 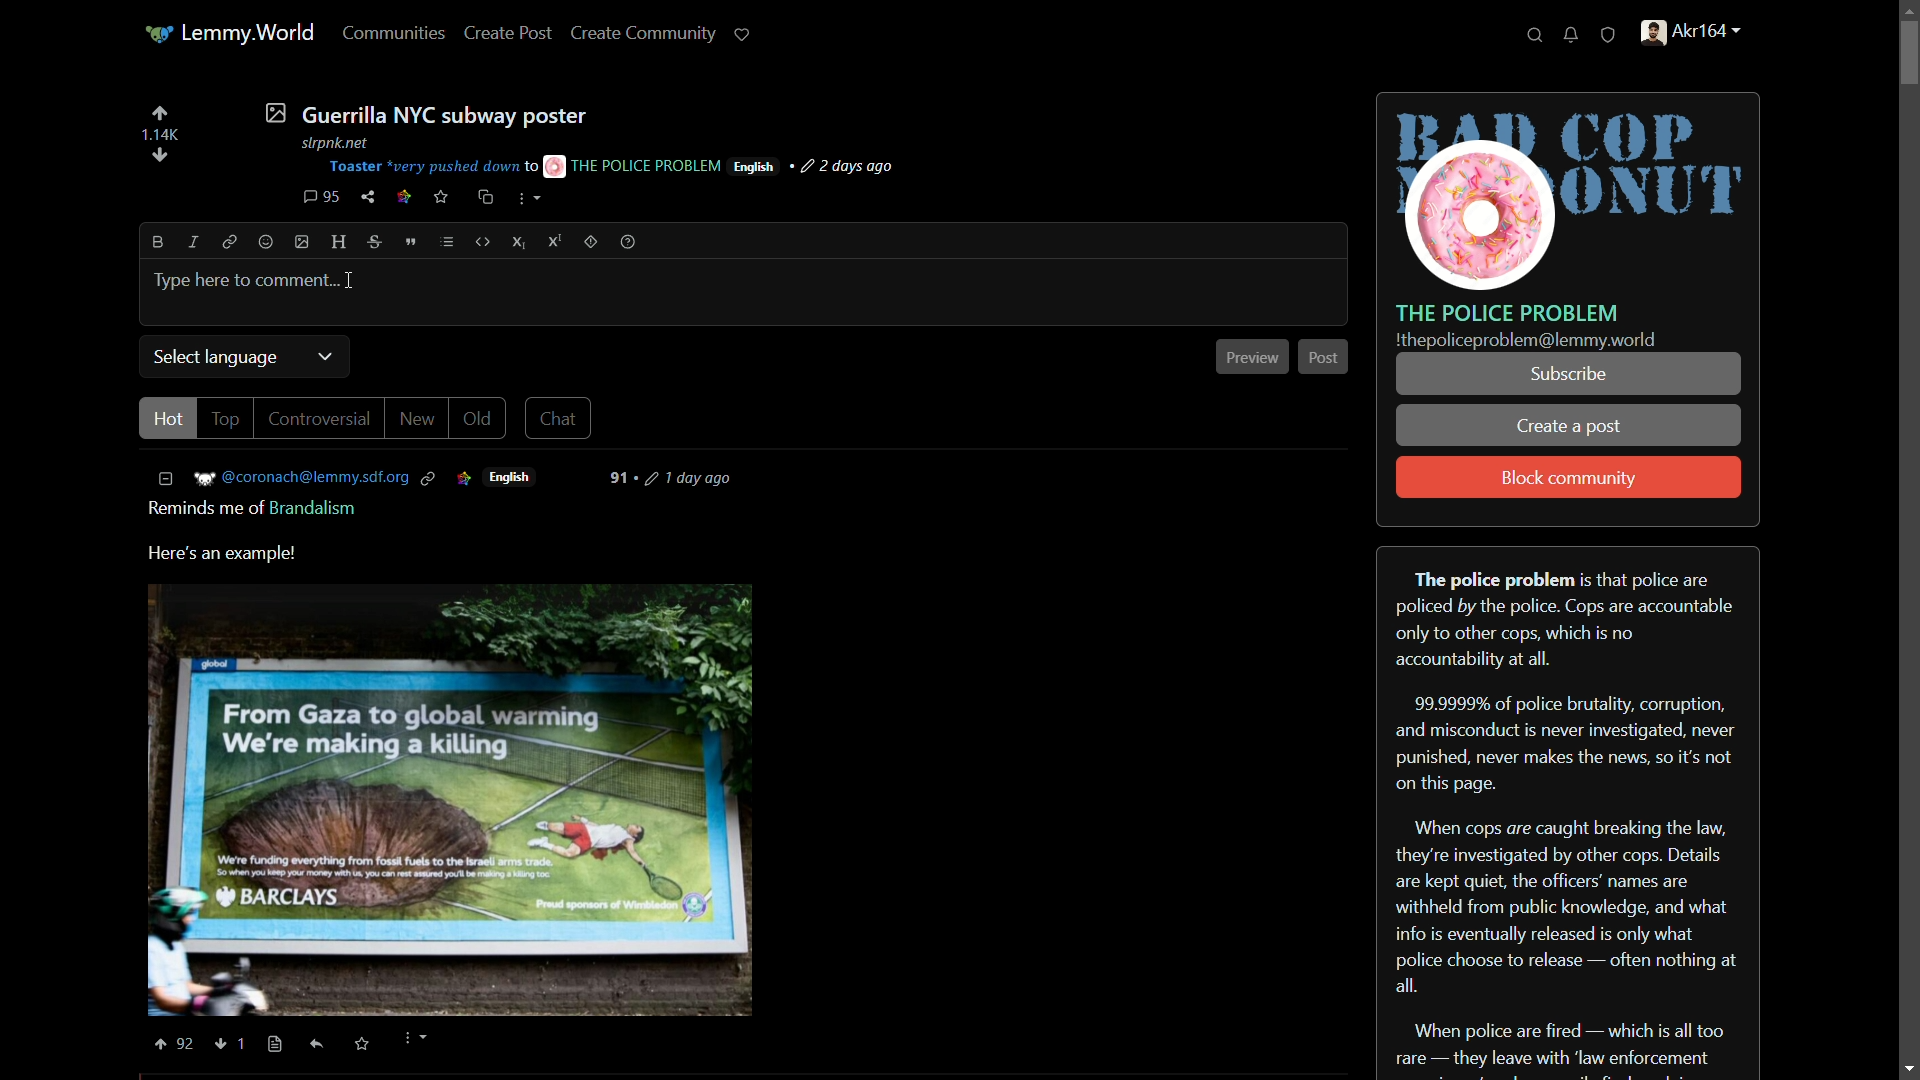 What do you see at coordinates (377, 243) in the screenshot?
I see `strikethrough` at bounding box center [377, 243].